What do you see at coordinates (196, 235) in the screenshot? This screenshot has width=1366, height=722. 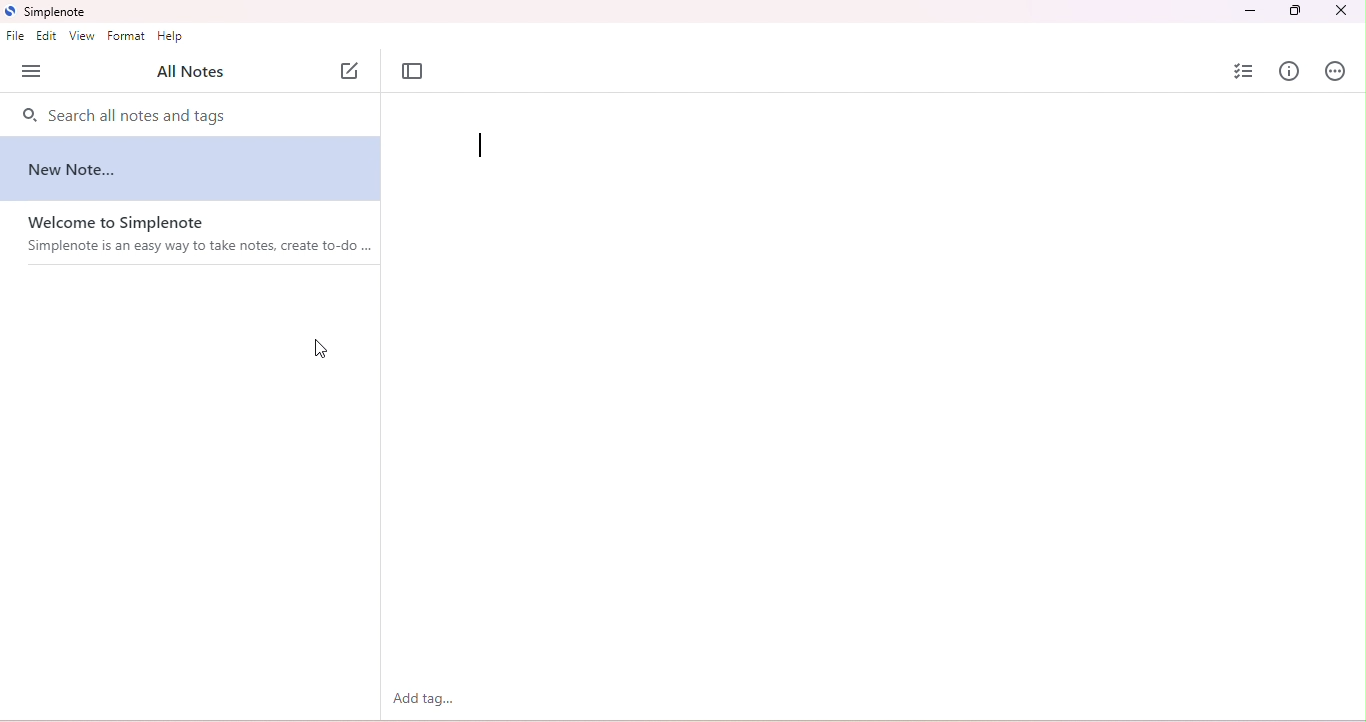 I see `welcome note` at bounding box center [196, 235].